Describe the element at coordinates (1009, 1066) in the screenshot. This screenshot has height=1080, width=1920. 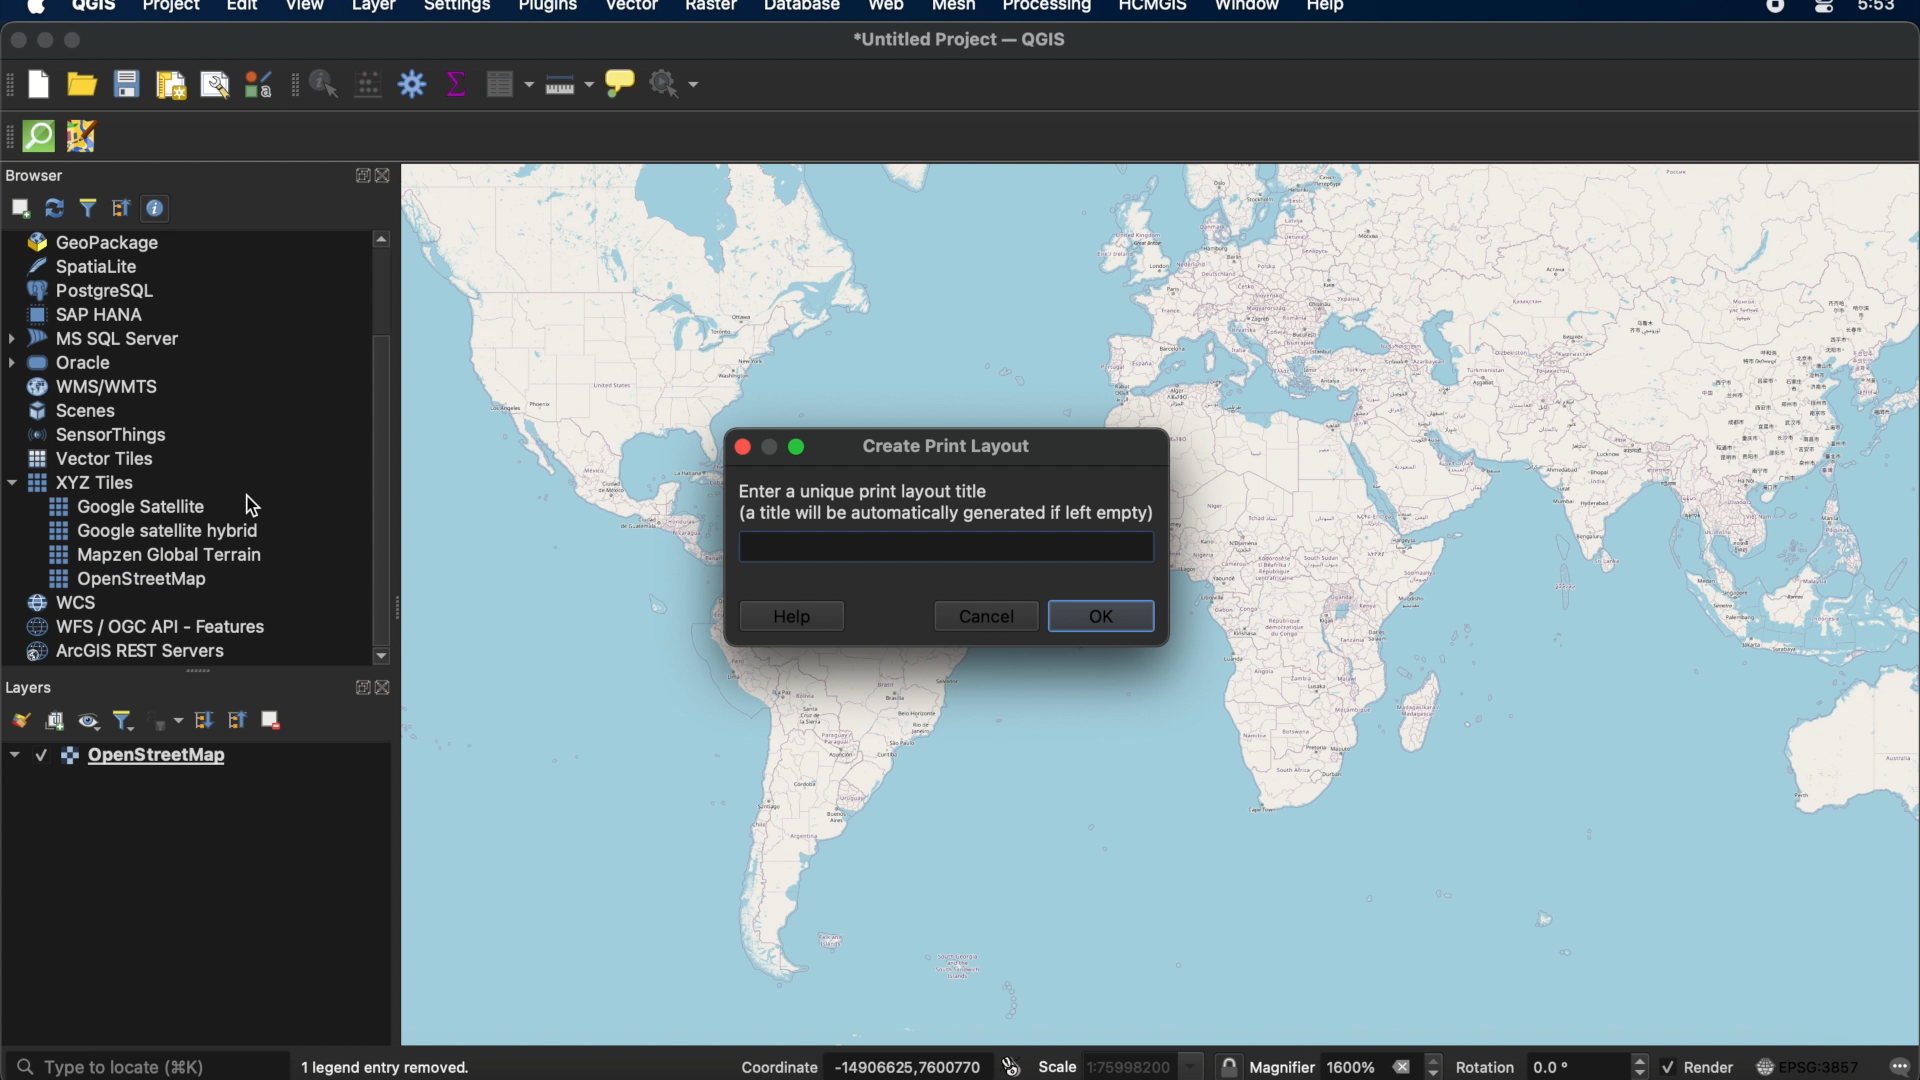
I see `toggle extents and mouse position display` at that location.